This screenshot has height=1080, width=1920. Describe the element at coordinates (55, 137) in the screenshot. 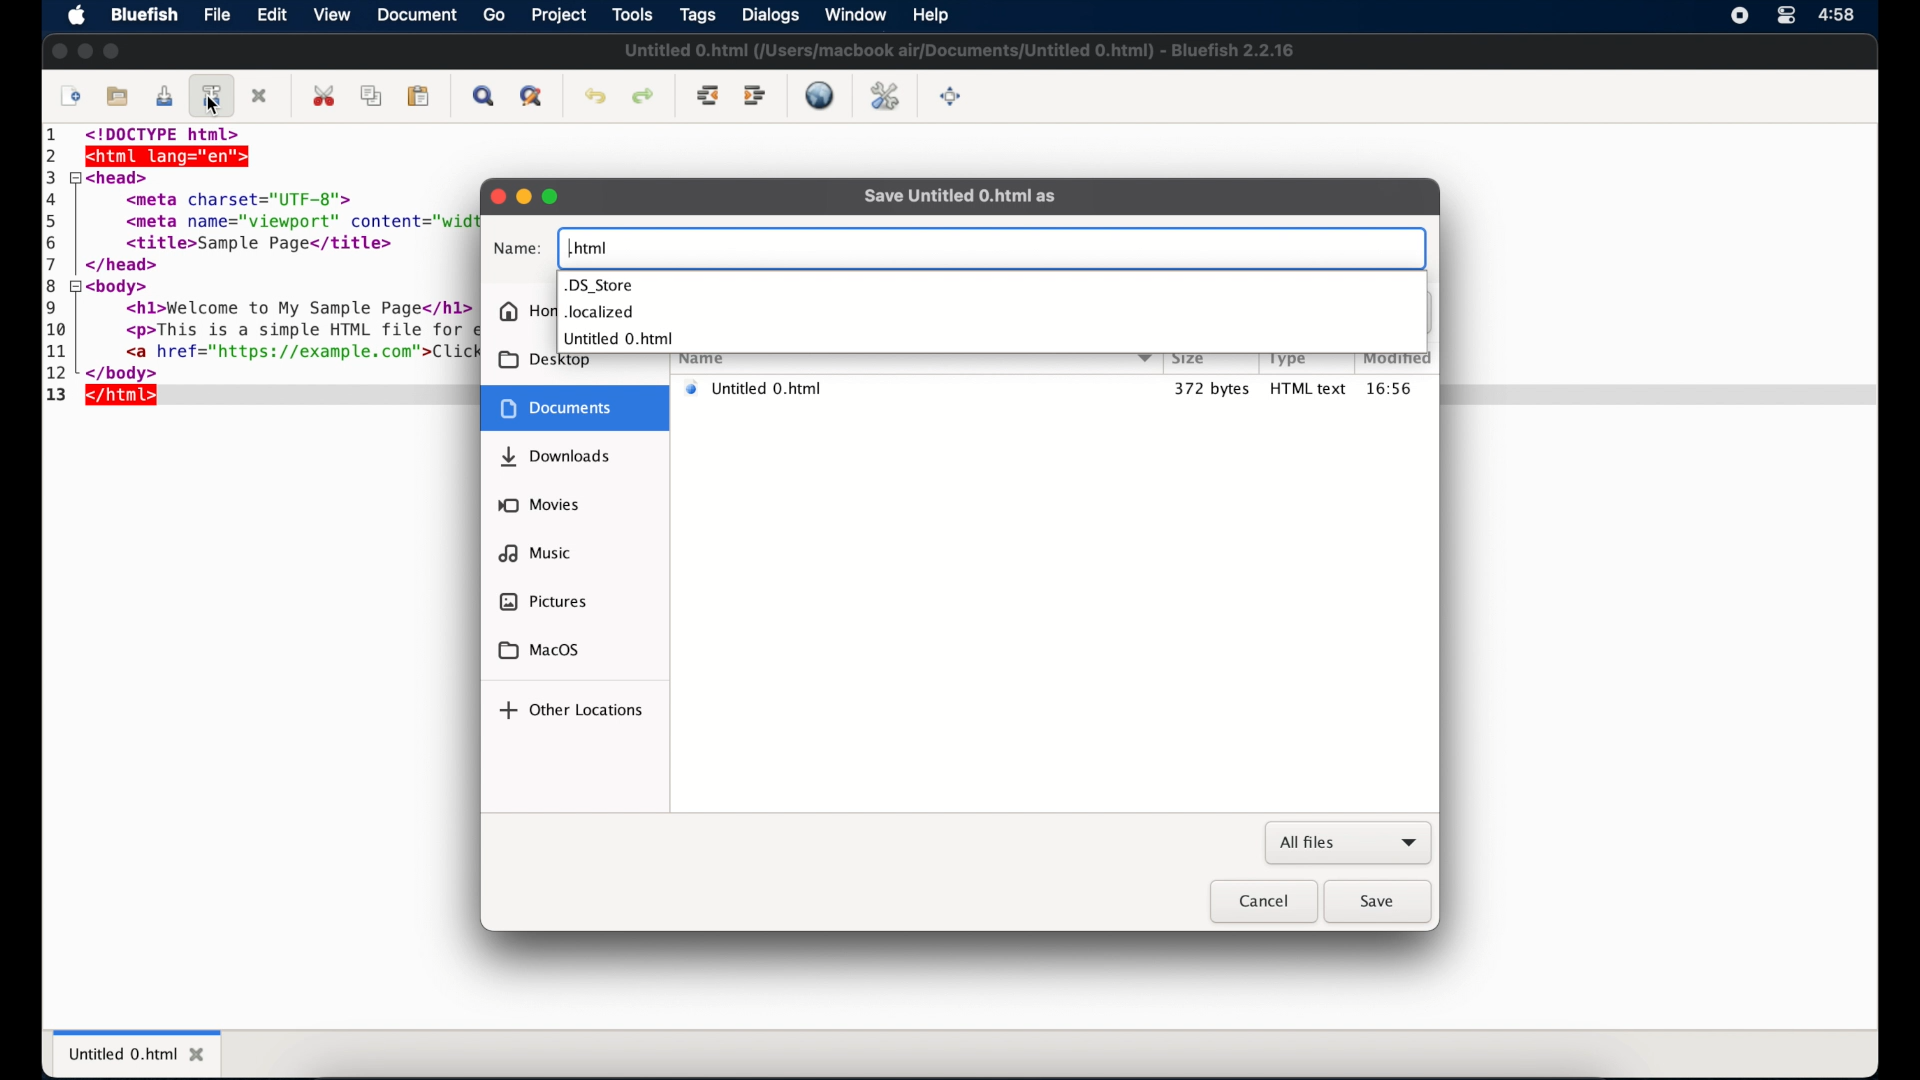

I see `1` at that location.